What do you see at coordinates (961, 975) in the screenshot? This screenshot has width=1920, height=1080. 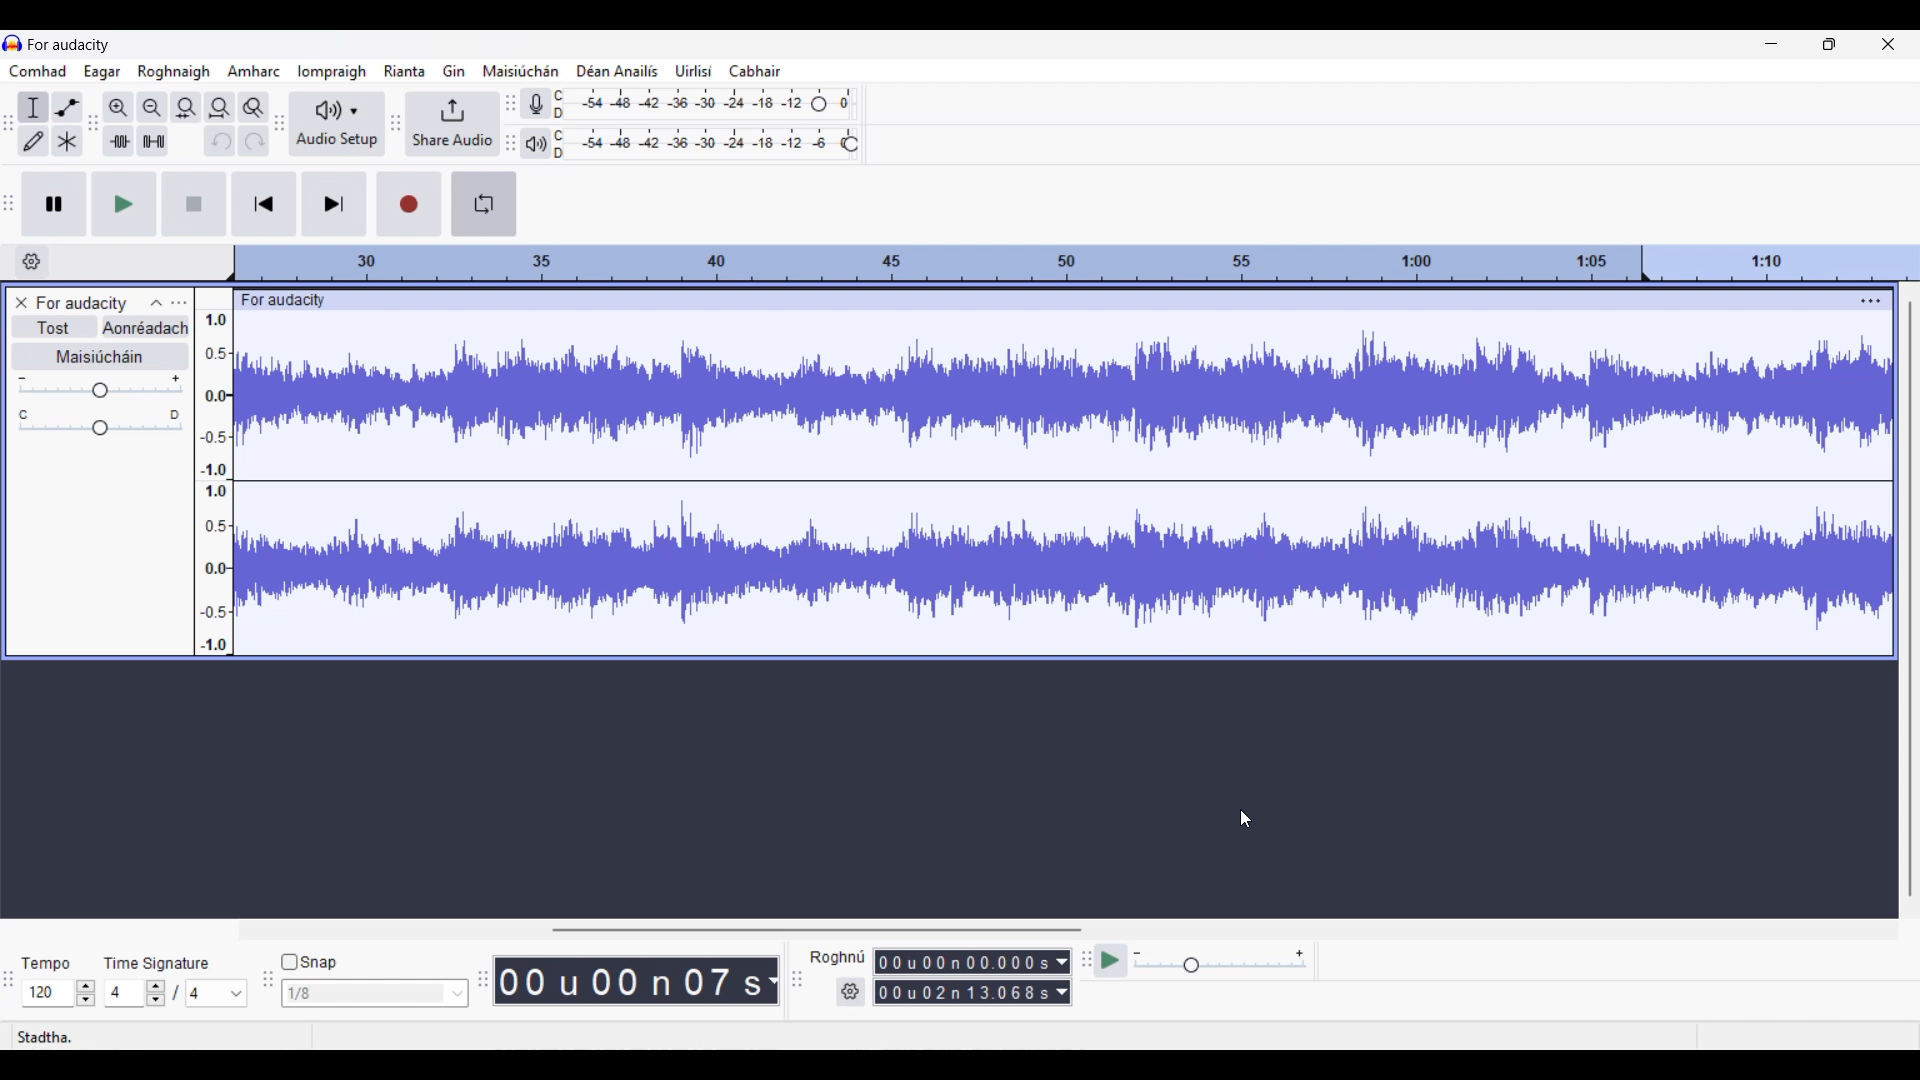 I see `Duration` at bounding box center [961, 975].